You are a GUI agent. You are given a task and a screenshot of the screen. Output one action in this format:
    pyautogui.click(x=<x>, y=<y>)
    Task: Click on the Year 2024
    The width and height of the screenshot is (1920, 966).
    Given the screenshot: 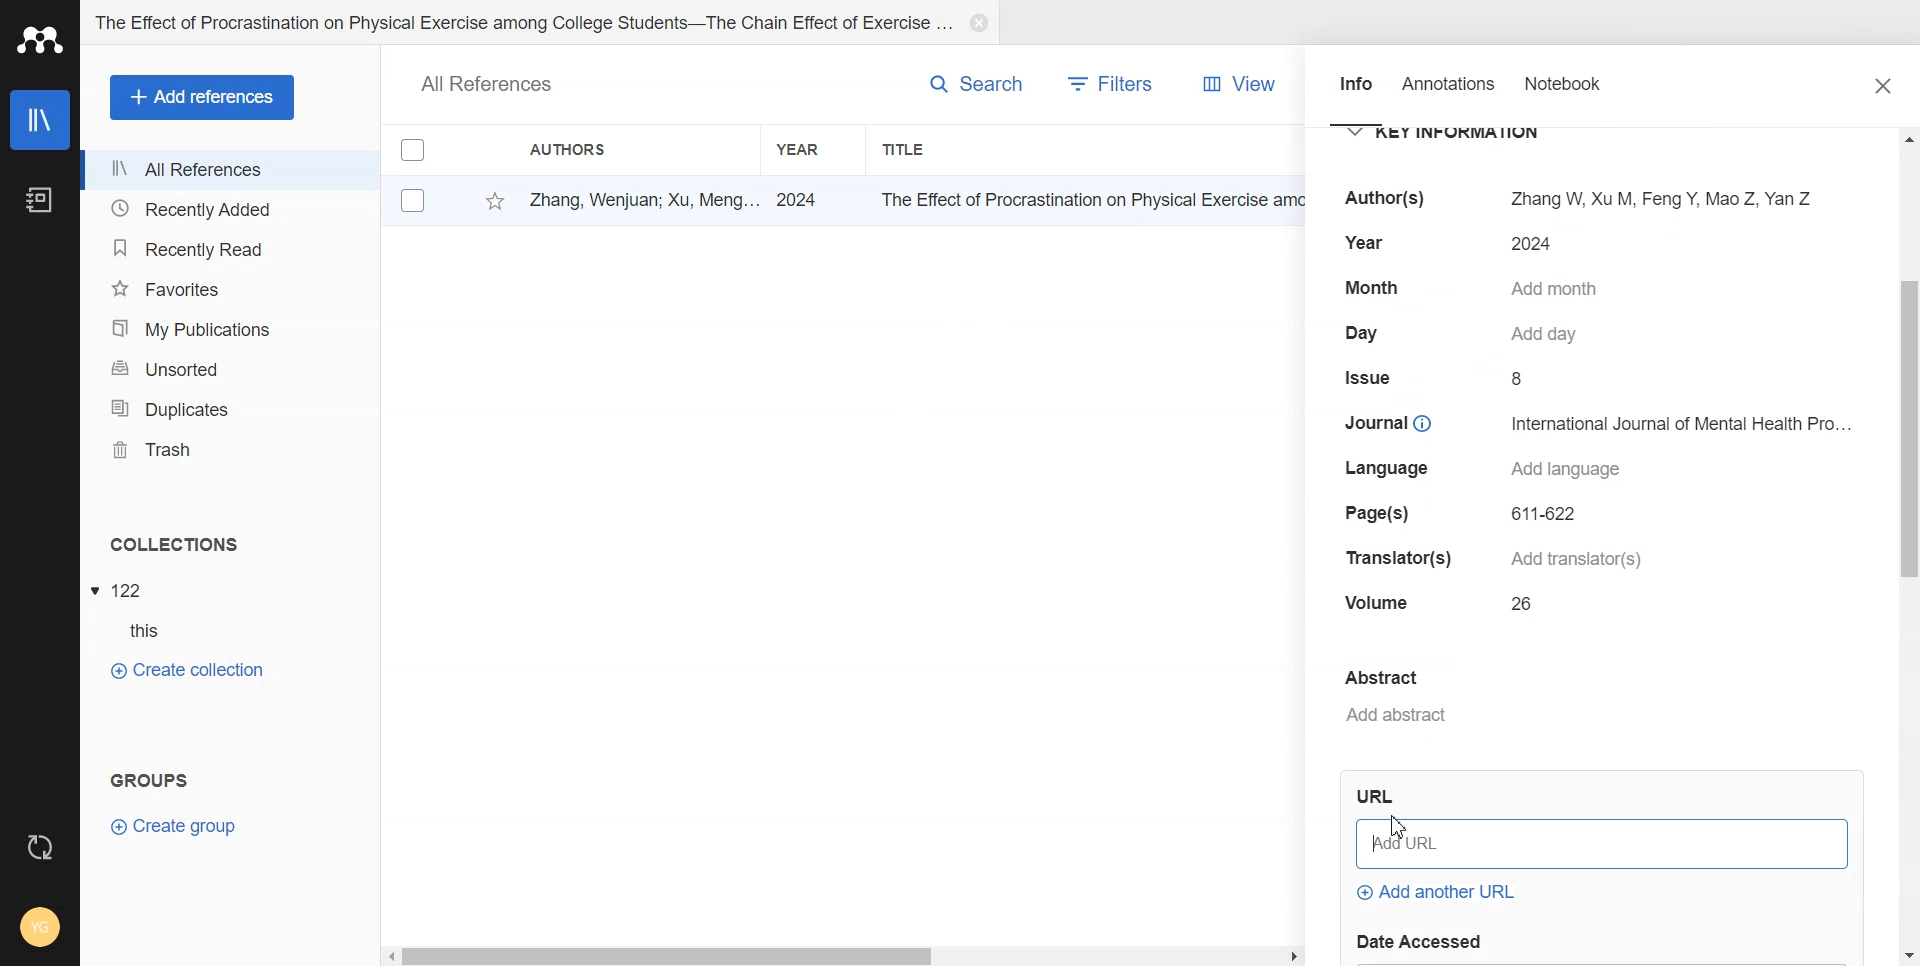 What is the action you would take?
    pyautogui.click(x=1444, y=245)
    